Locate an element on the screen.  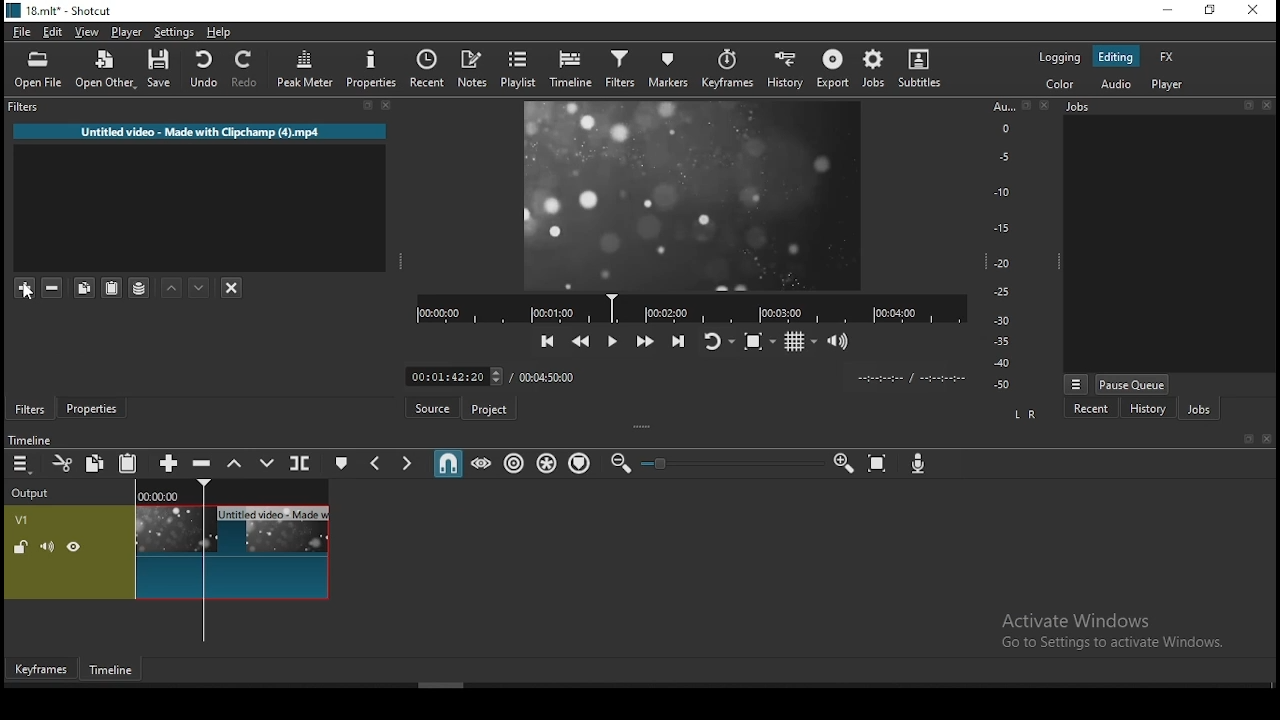
play/pause is located at coordinates (614, 342).